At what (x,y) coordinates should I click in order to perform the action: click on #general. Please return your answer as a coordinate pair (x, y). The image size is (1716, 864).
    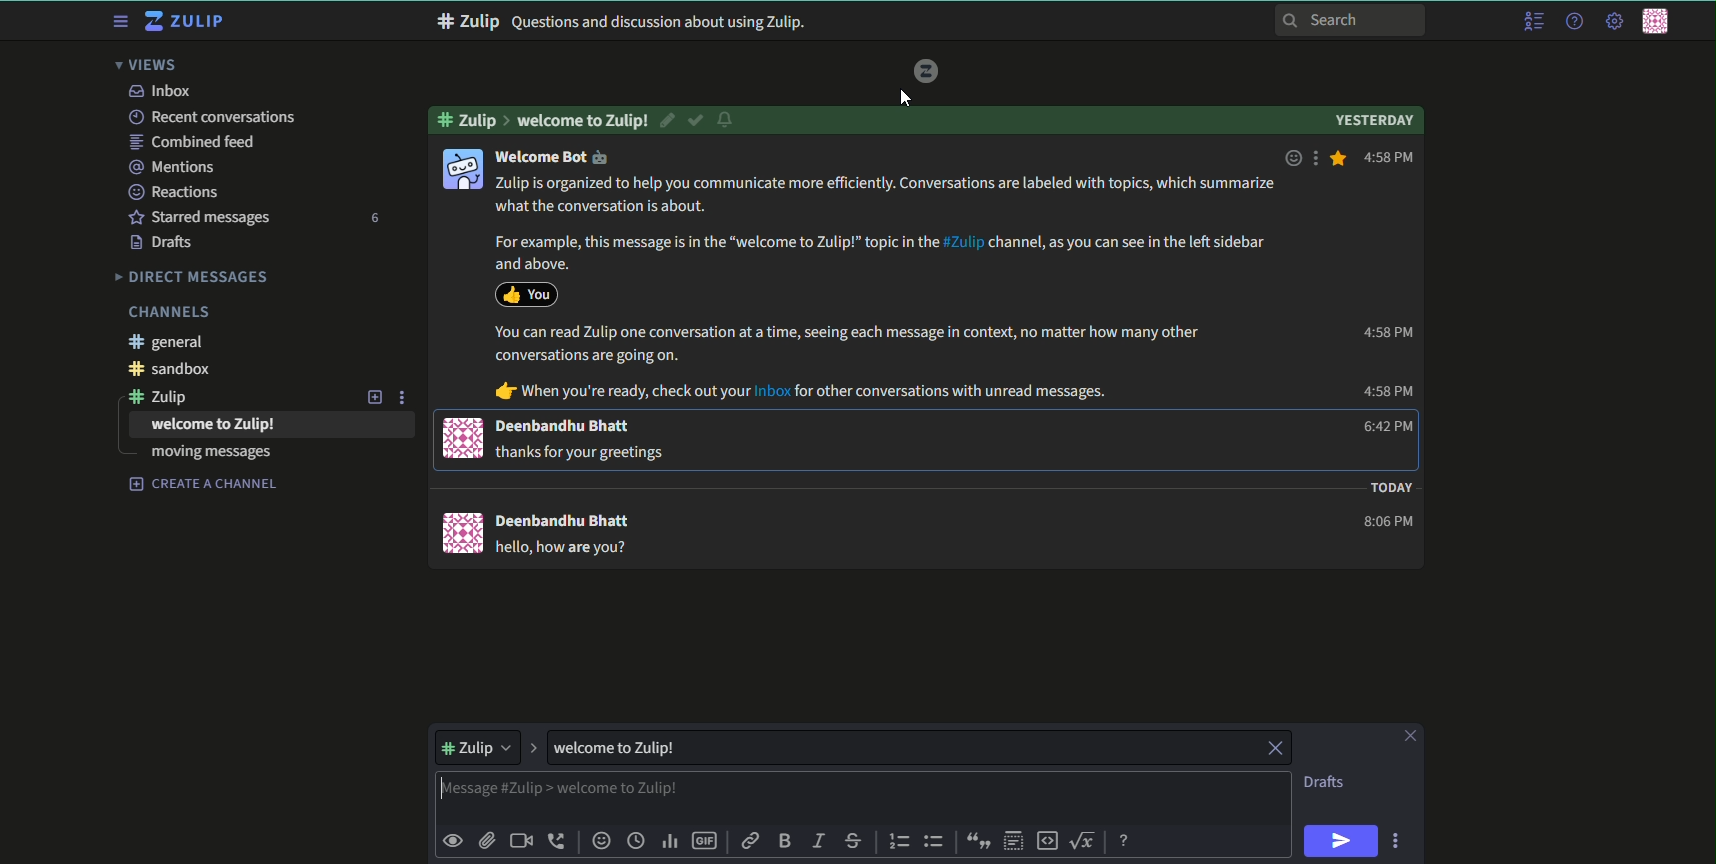
    Looking at the image, I should click on (172, 342).